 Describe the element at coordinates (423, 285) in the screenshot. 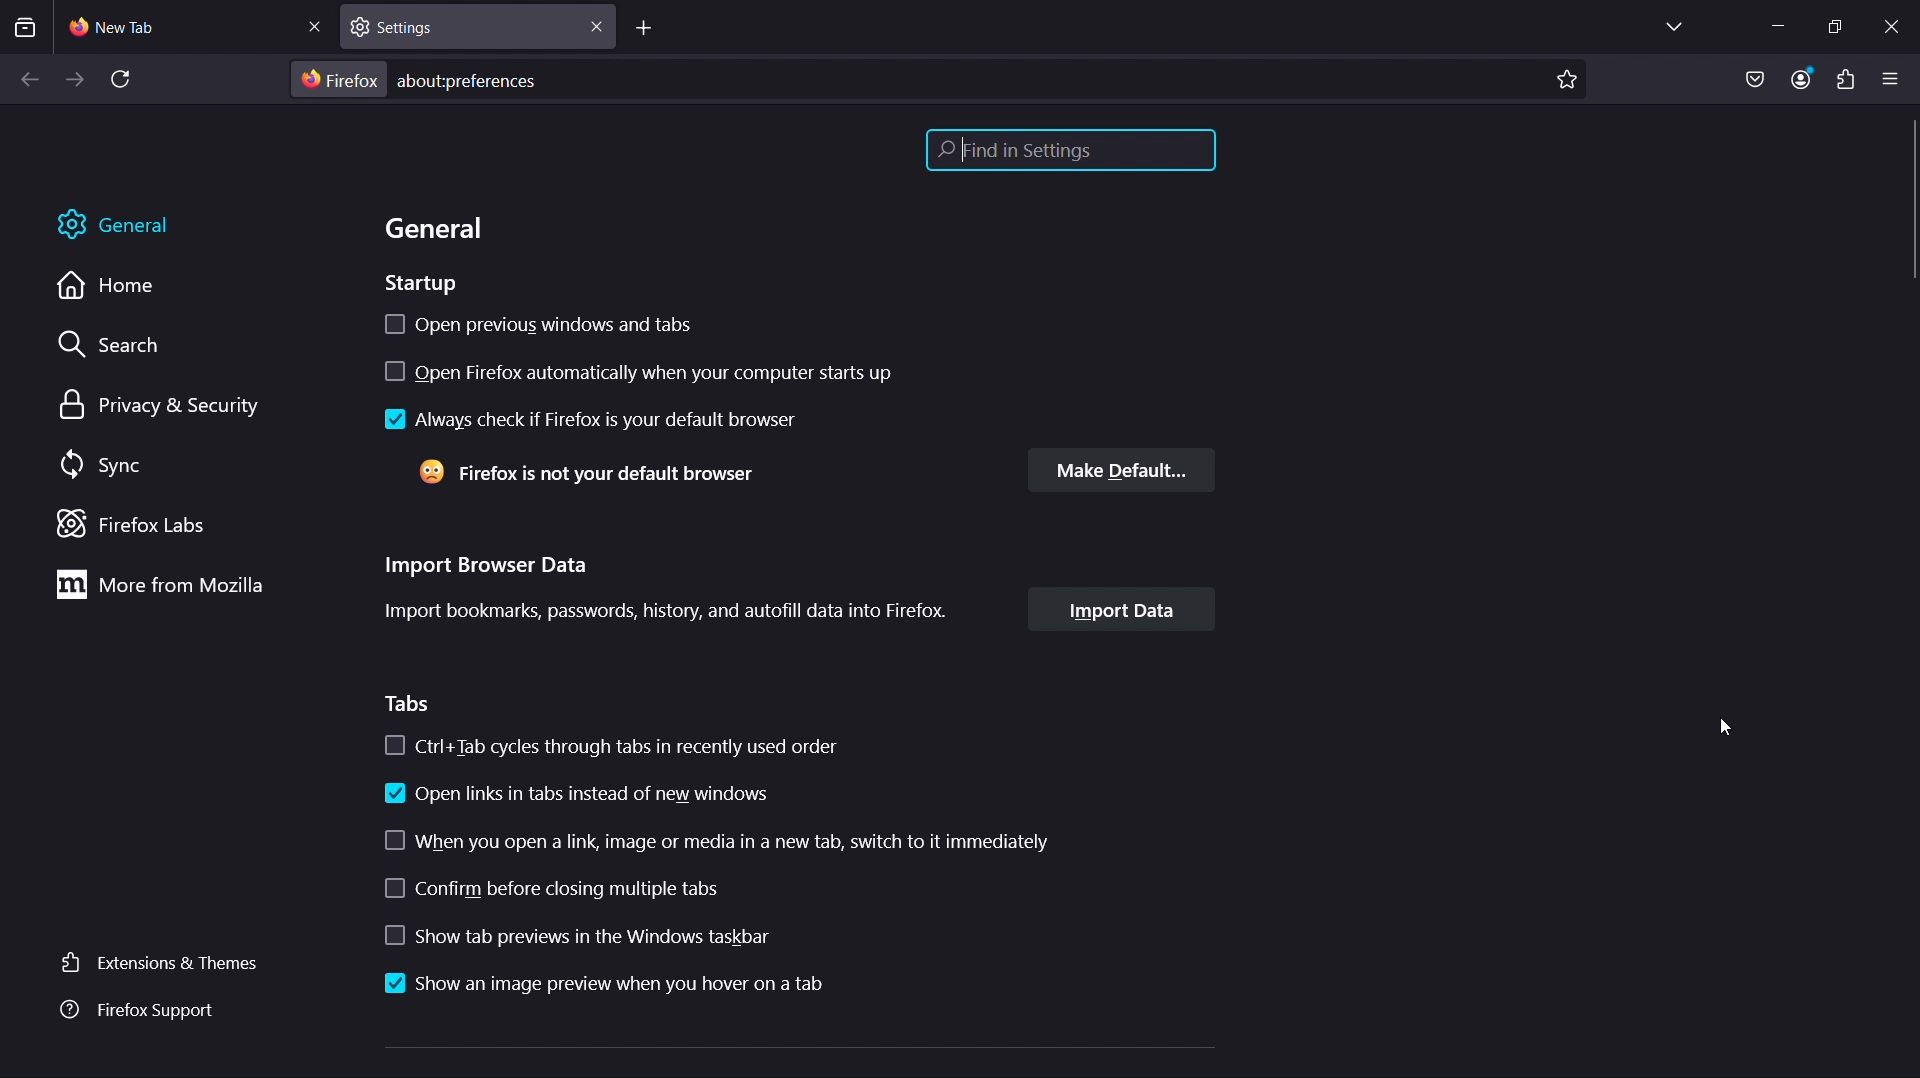

I see `Startup` at that location.